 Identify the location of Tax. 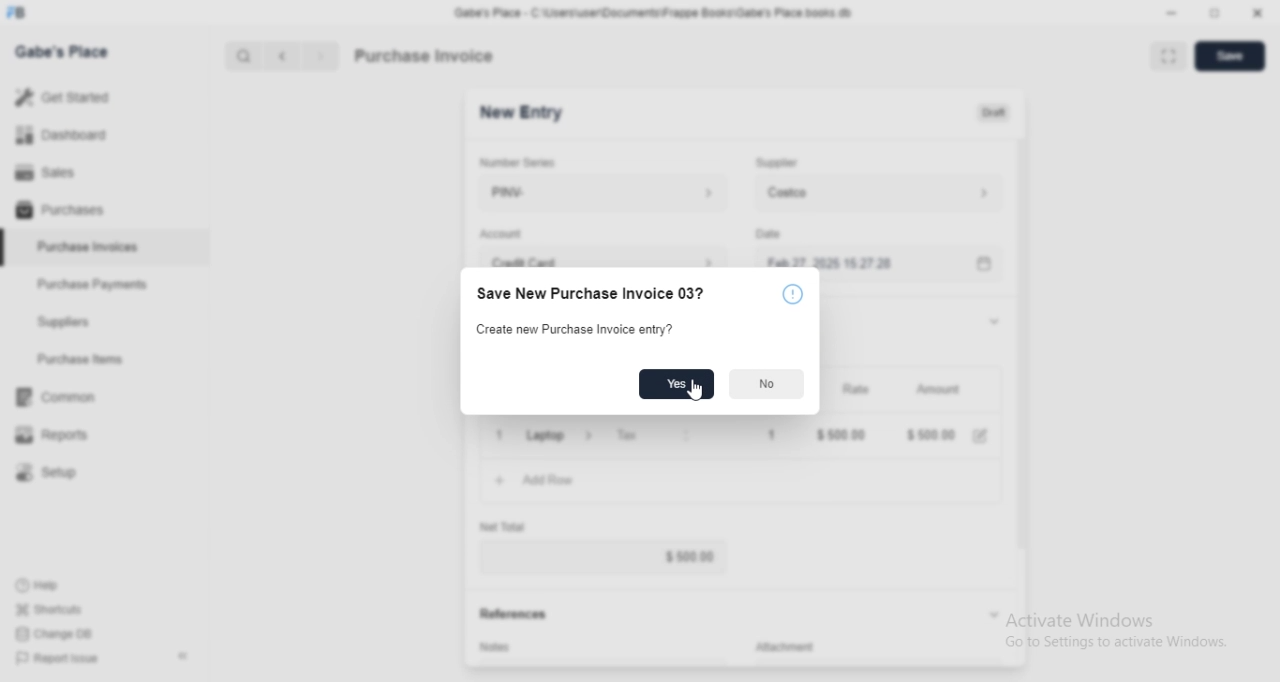
(651, 435).